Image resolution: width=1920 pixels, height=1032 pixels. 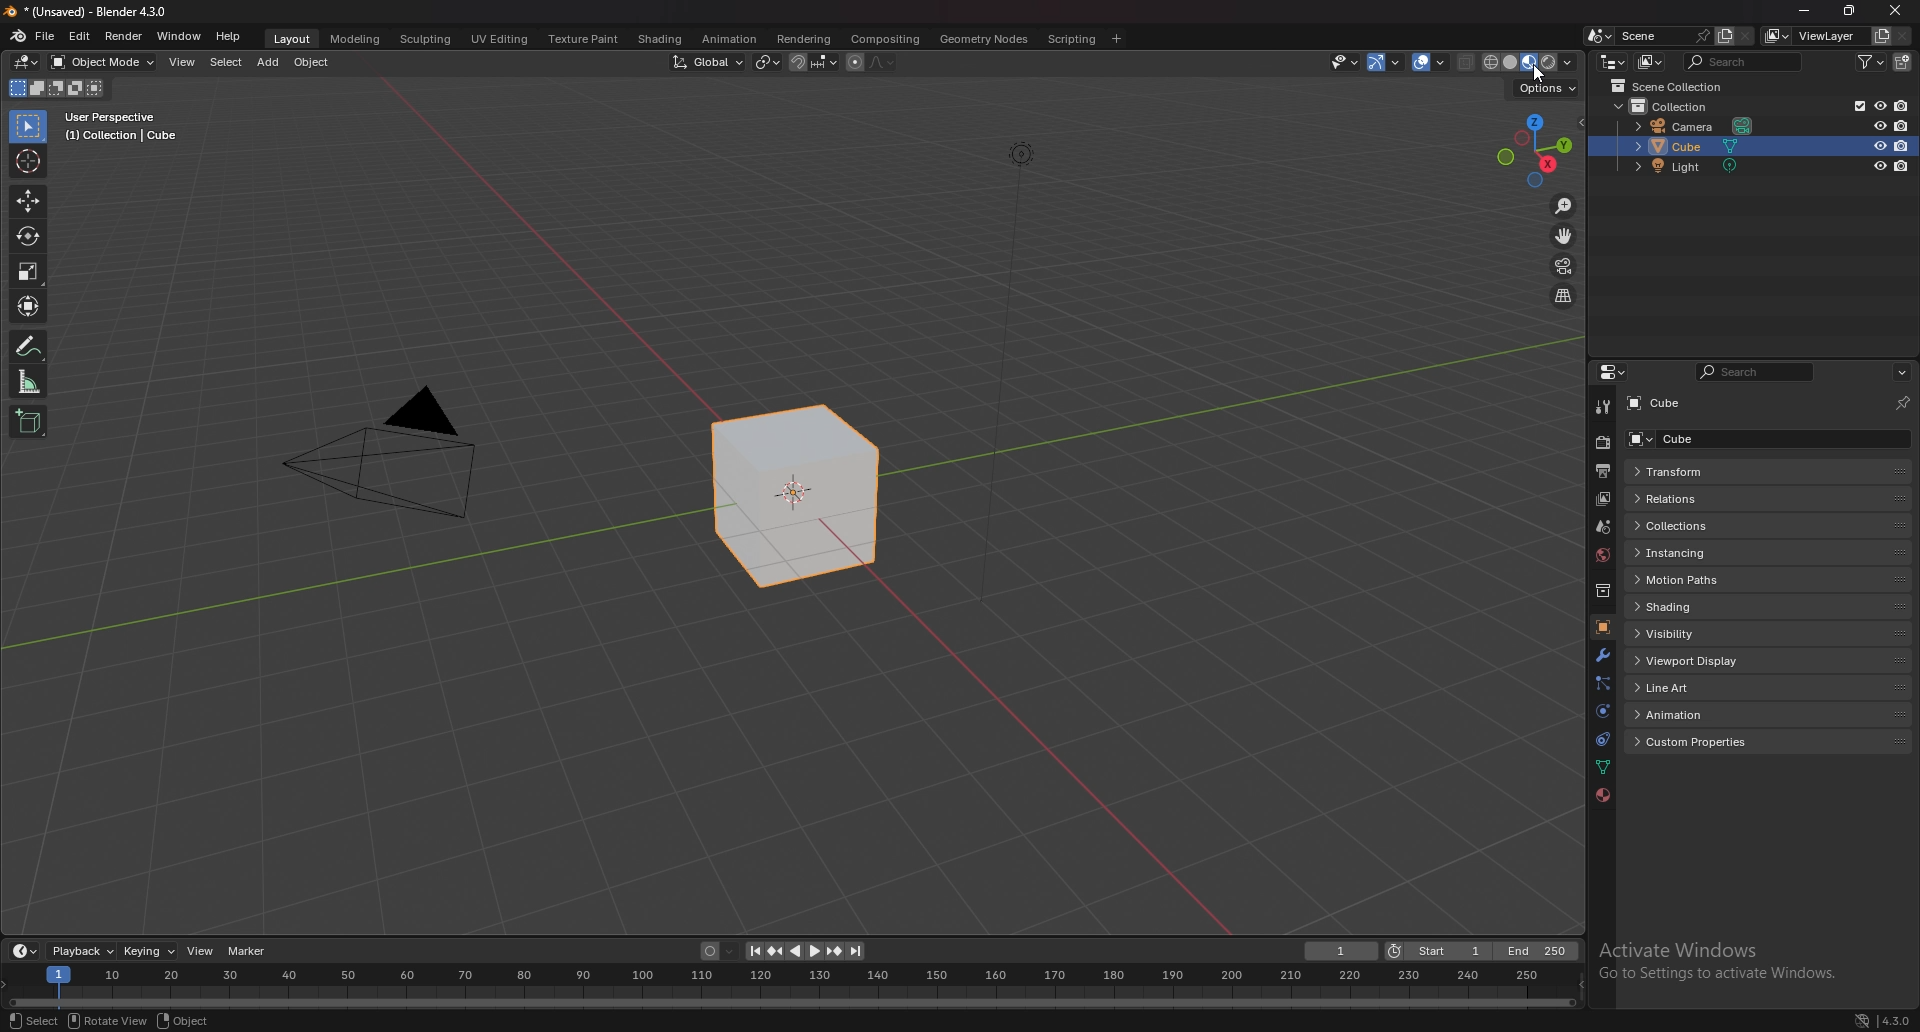 I want to click on current frame, so click(x=1343, y=951).